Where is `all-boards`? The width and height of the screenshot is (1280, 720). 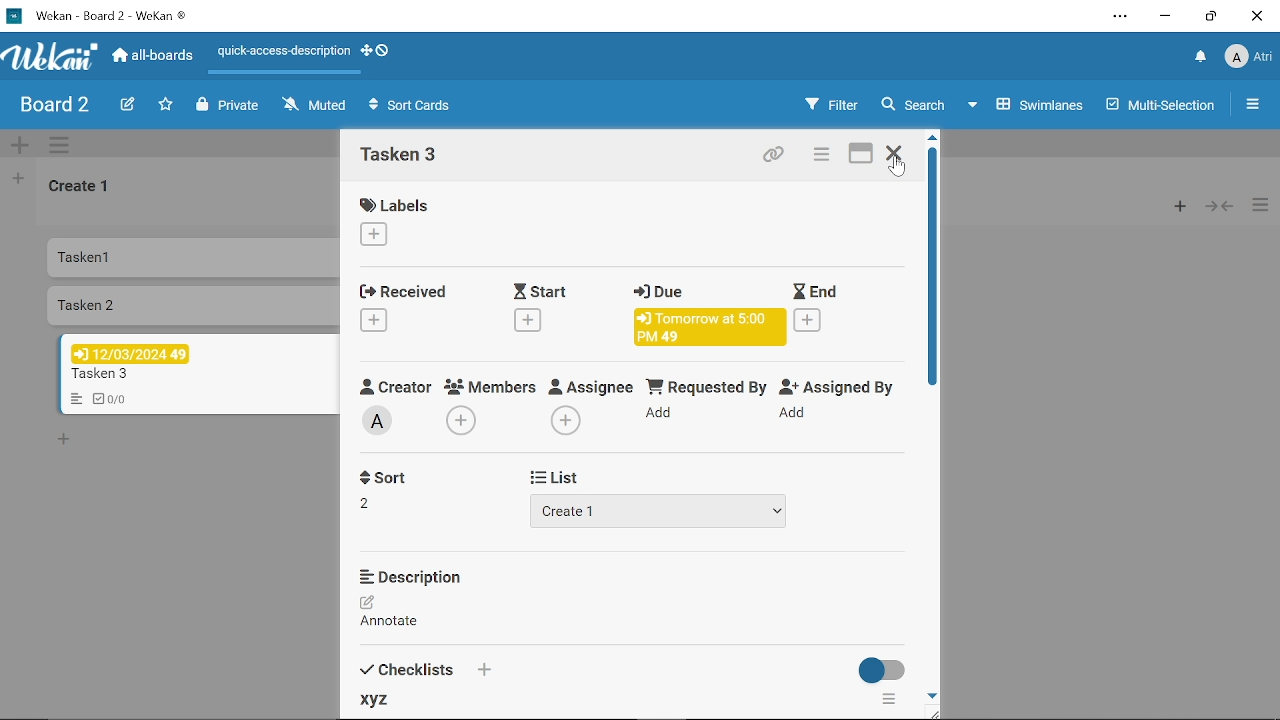
all-boards is located at coordinates (151, 55).